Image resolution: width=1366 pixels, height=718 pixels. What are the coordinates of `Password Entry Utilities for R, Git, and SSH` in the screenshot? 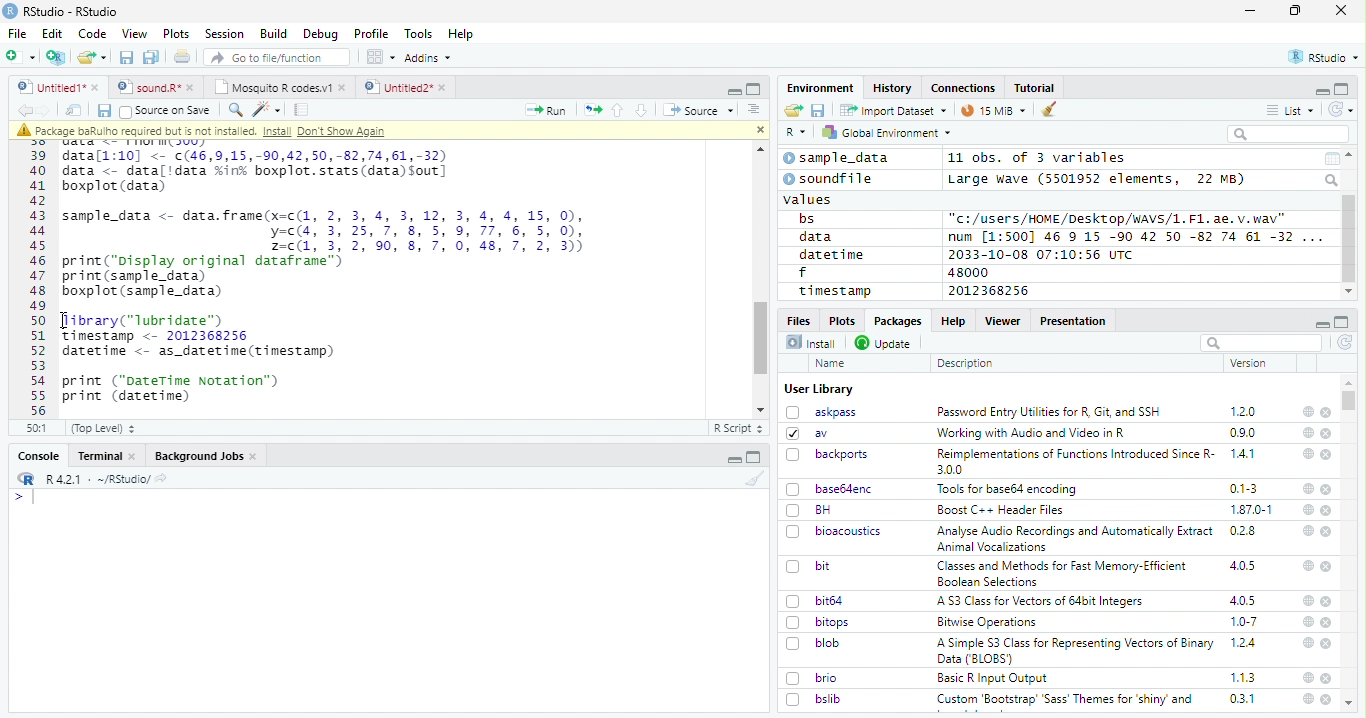 It's located at (1049, 412).